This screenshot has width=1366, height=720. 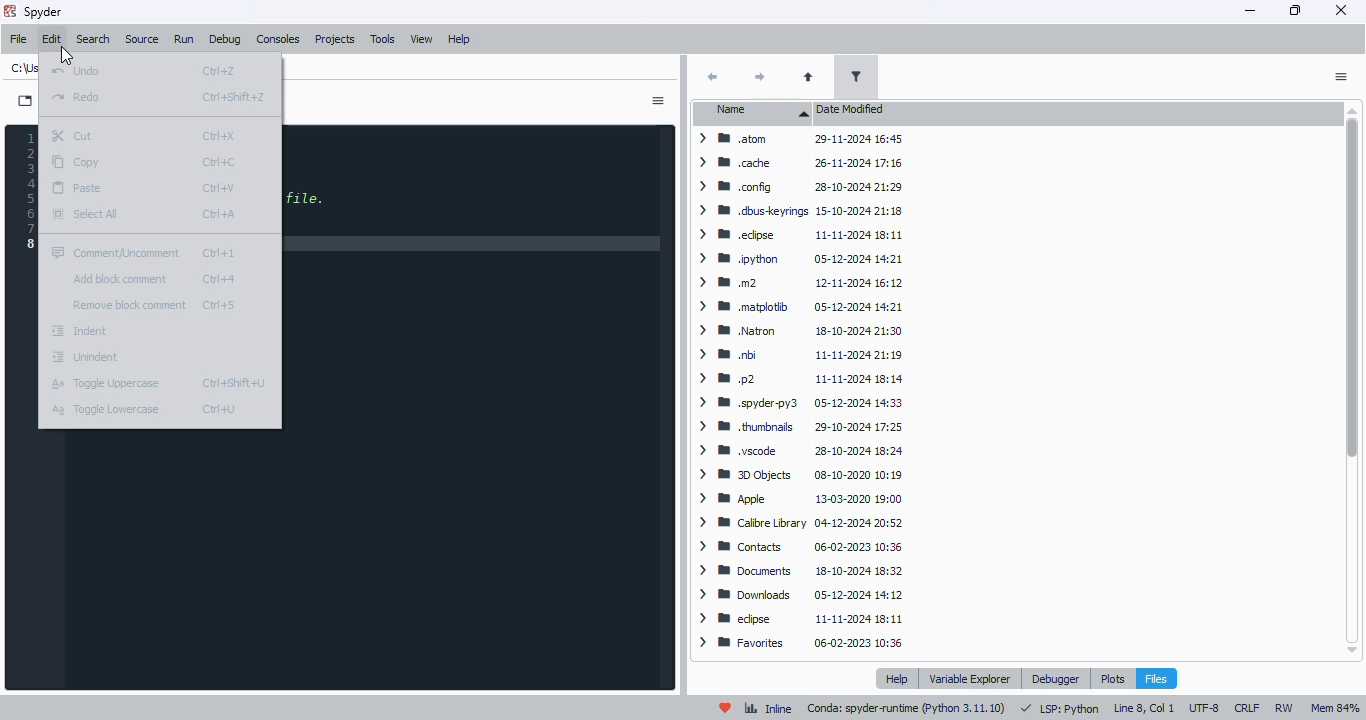 What do you see at coordinates (855, 76) in the screenshot?
I see `filter` at bounding box center [855, 76].